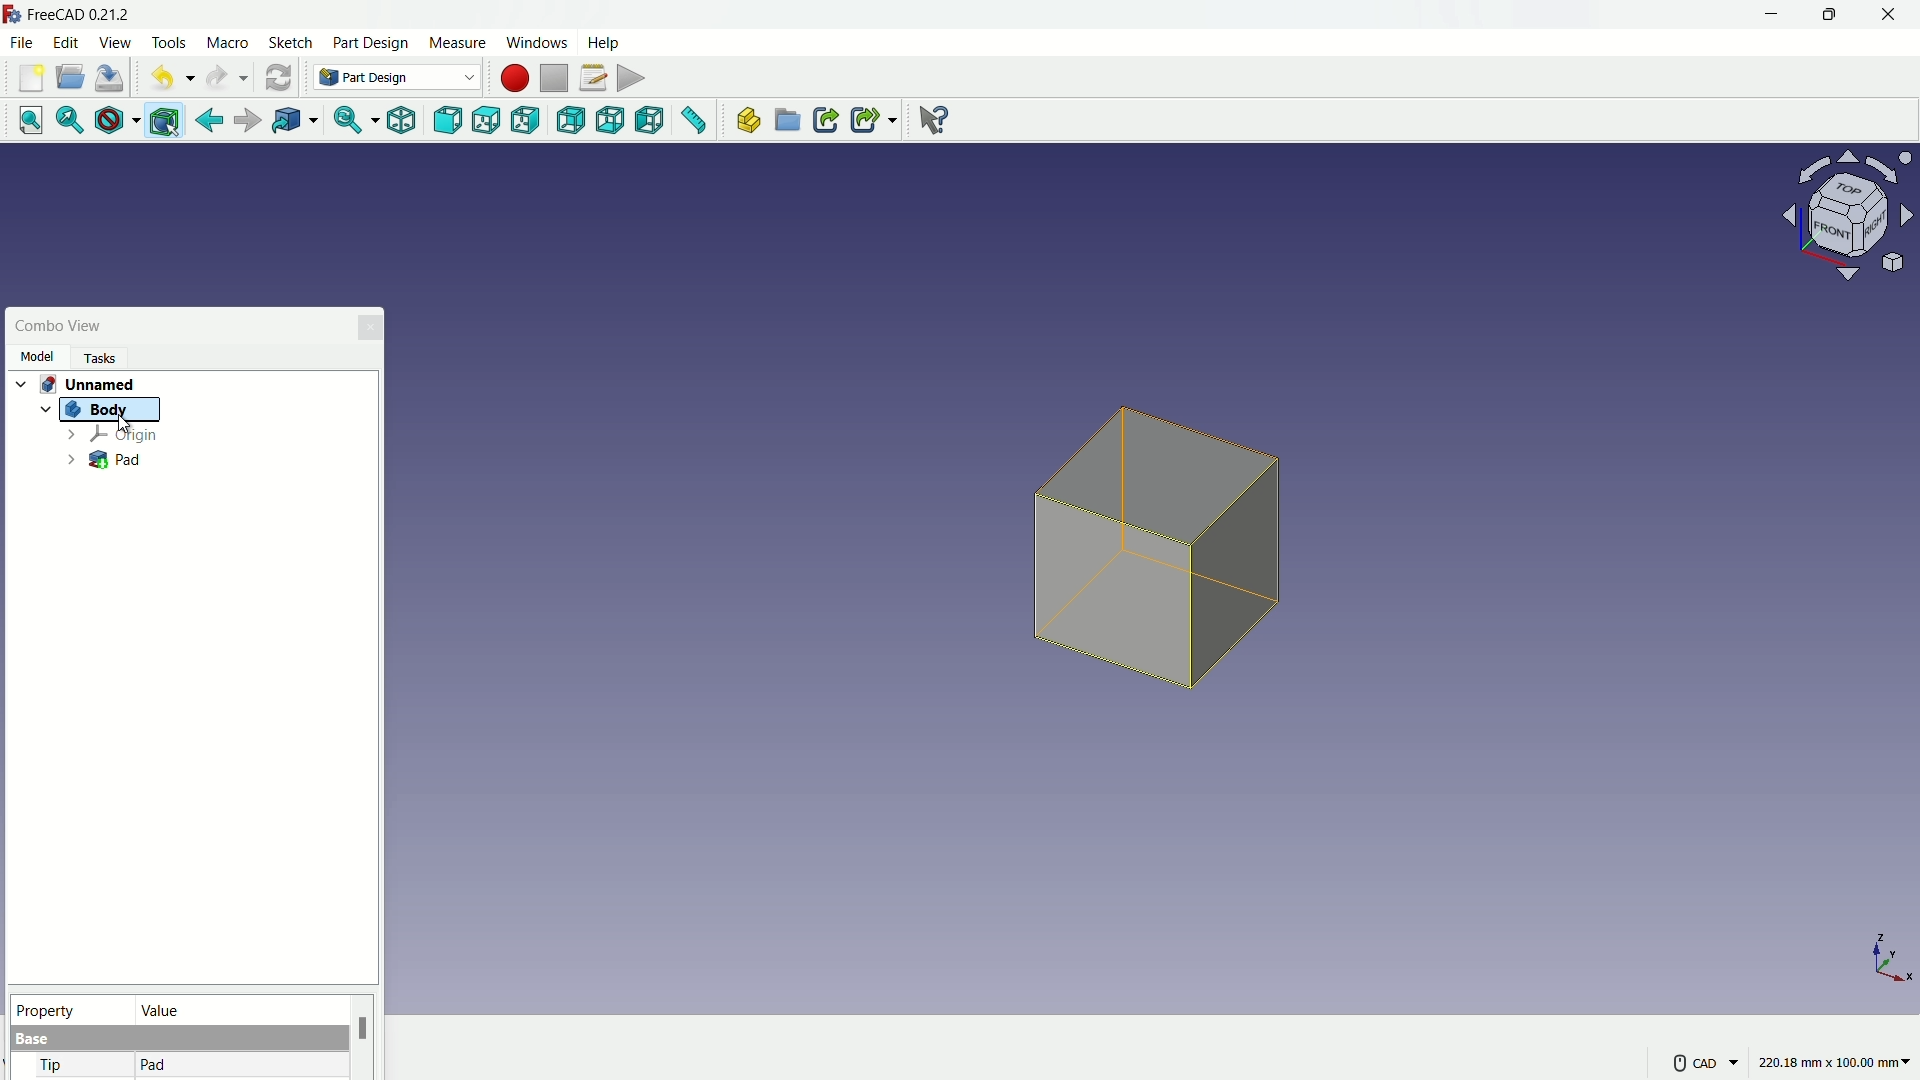 This screenshot has width=1920, height=1080. I want to click on Unnamed, so click(95, 382).